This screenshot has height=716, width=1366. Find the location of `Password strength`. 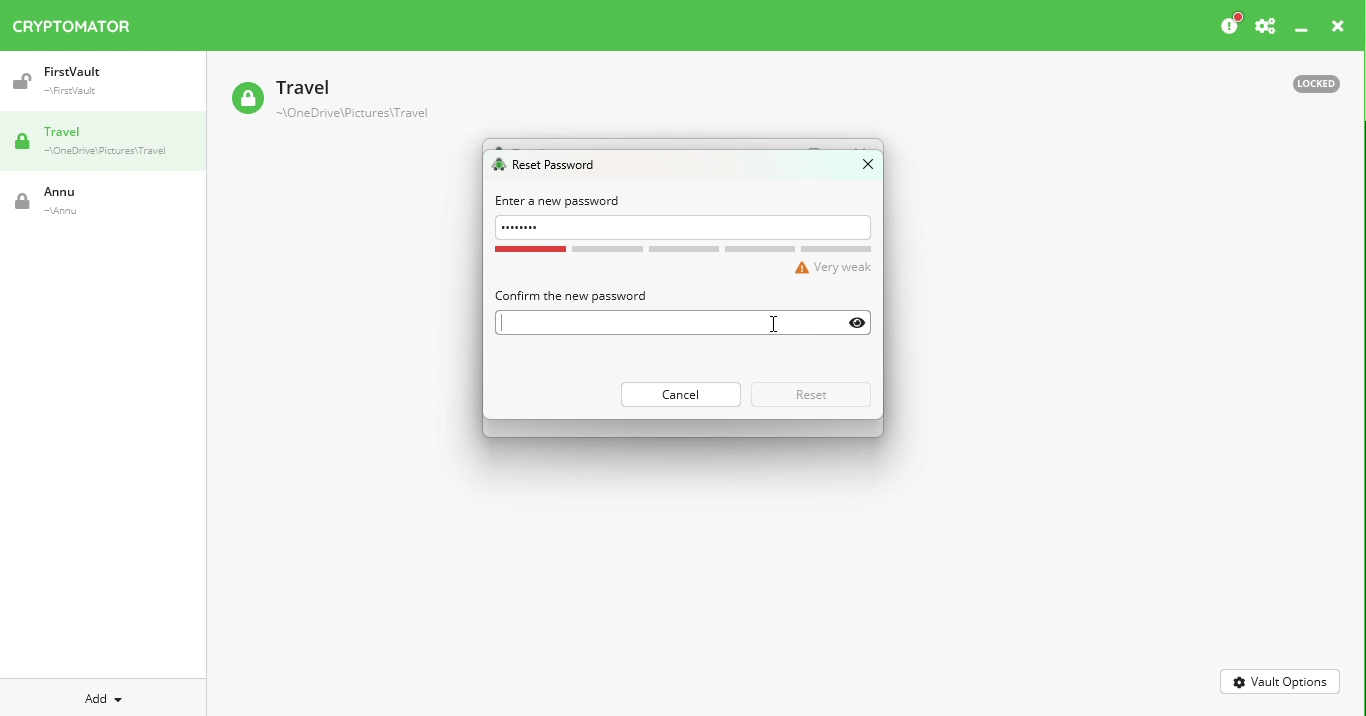

Password strength is located at coordinates (685, 261).